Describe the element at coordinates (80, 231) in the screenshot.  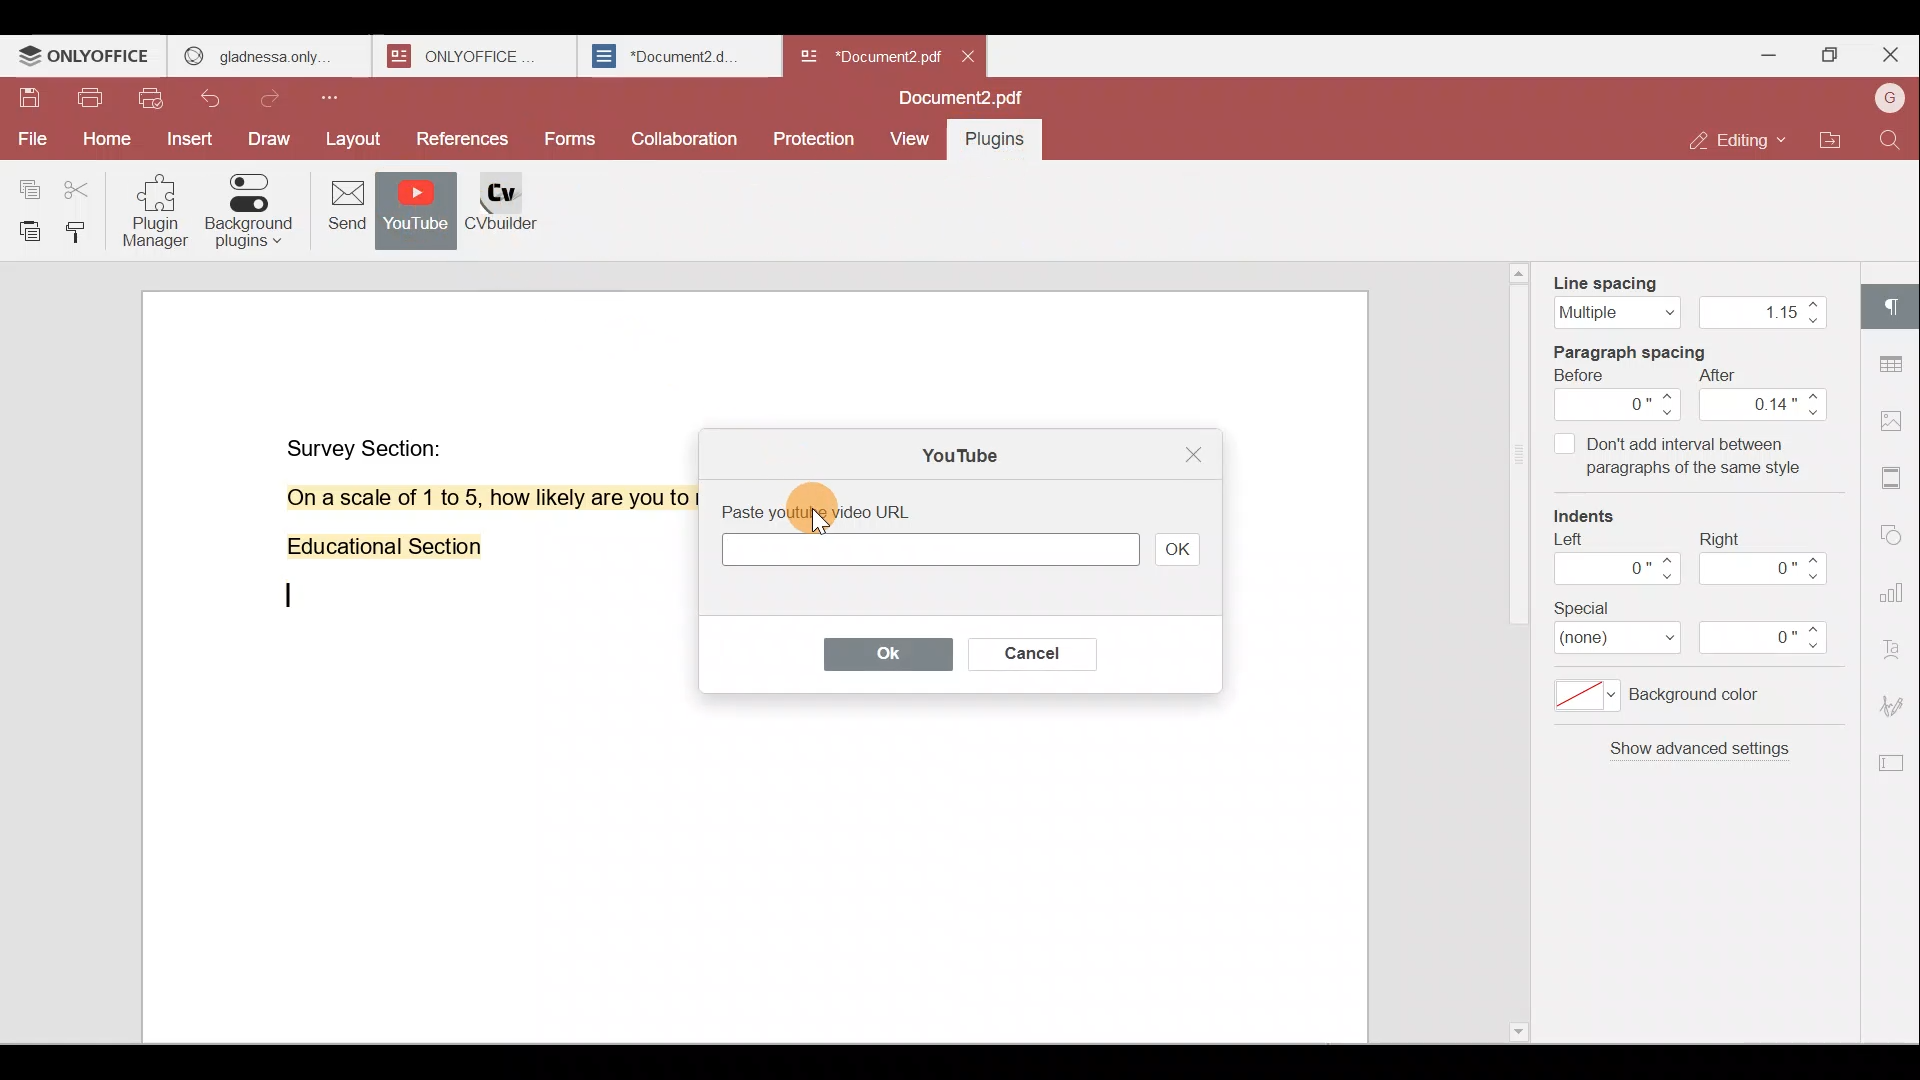
I see `Copy style` at that location.